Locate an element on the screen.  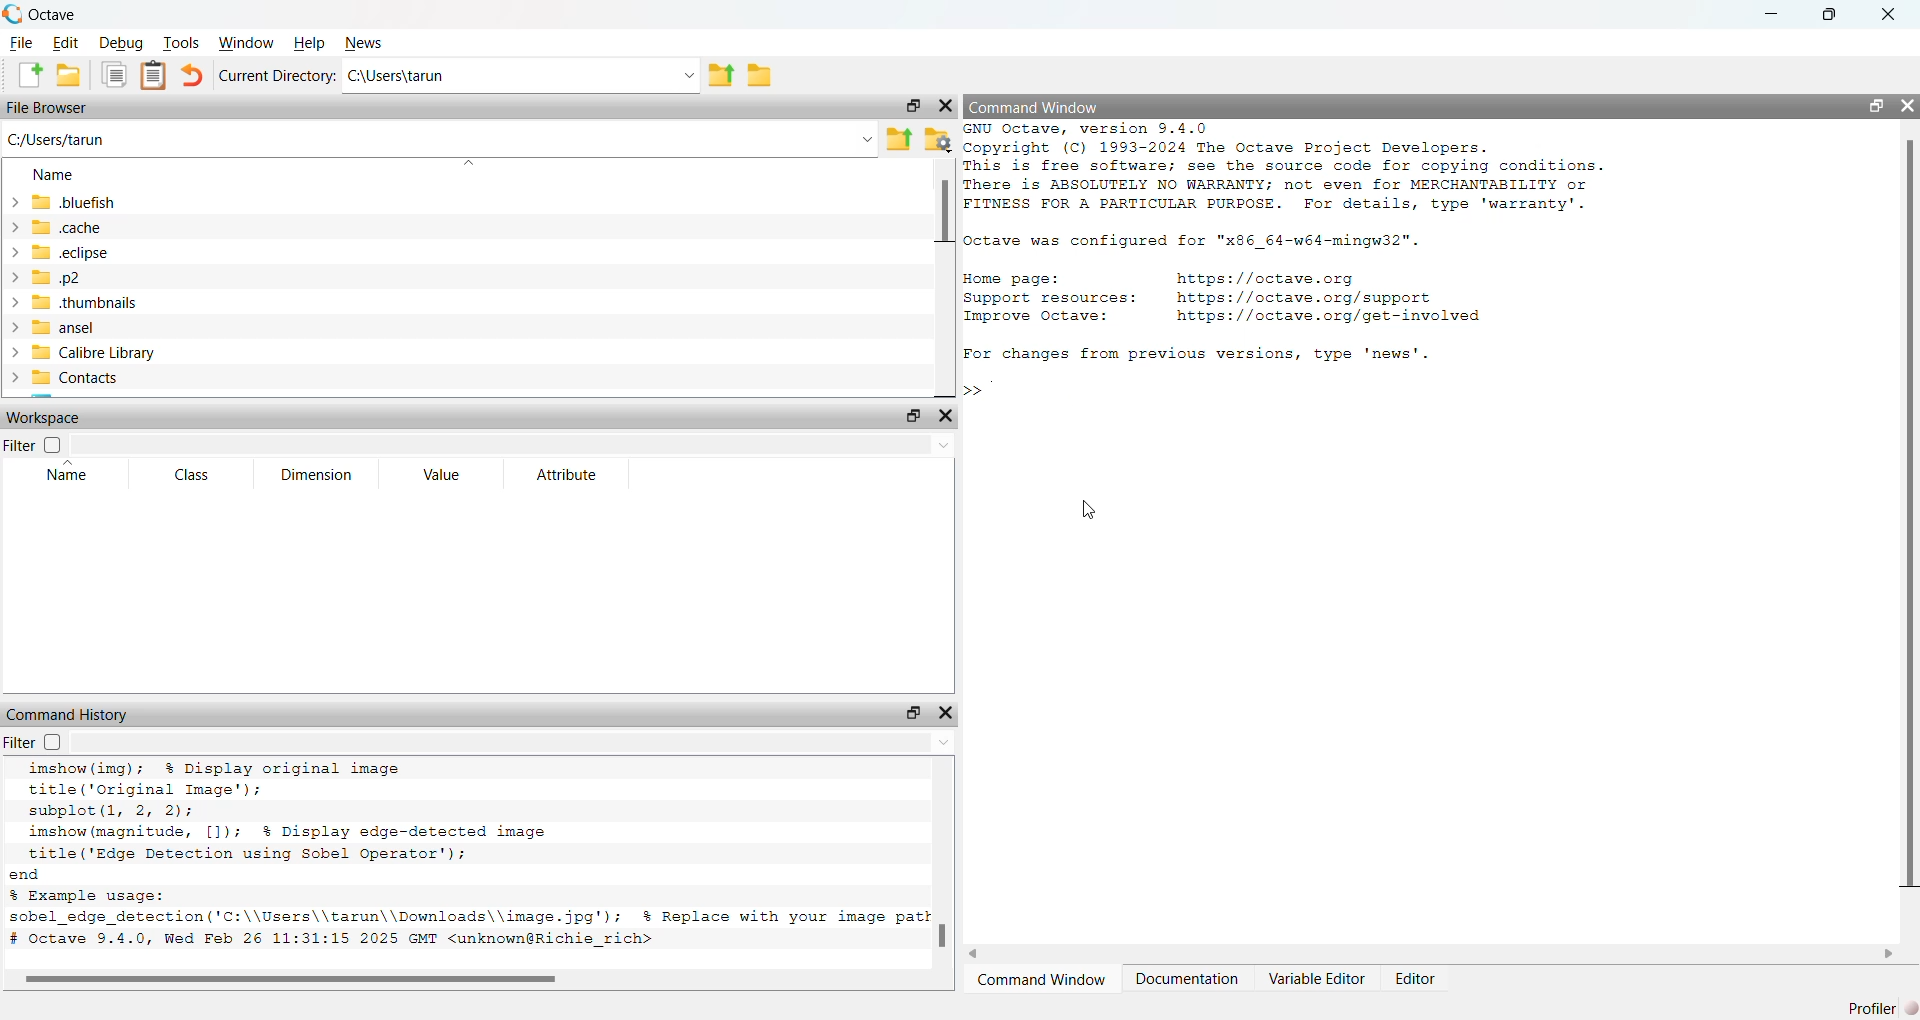
 Contacts is located at coordinates (69, 378).